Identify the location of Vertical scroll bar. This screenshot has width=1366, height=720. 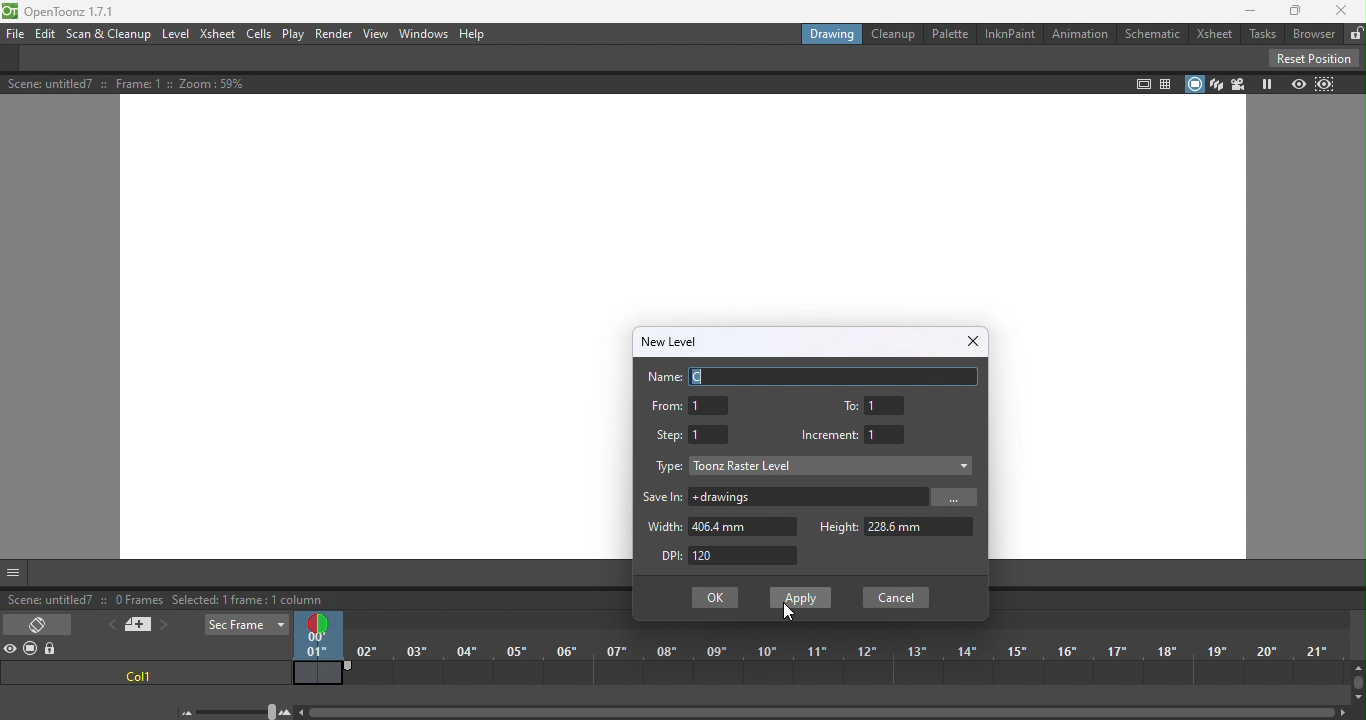
(1357, 683).